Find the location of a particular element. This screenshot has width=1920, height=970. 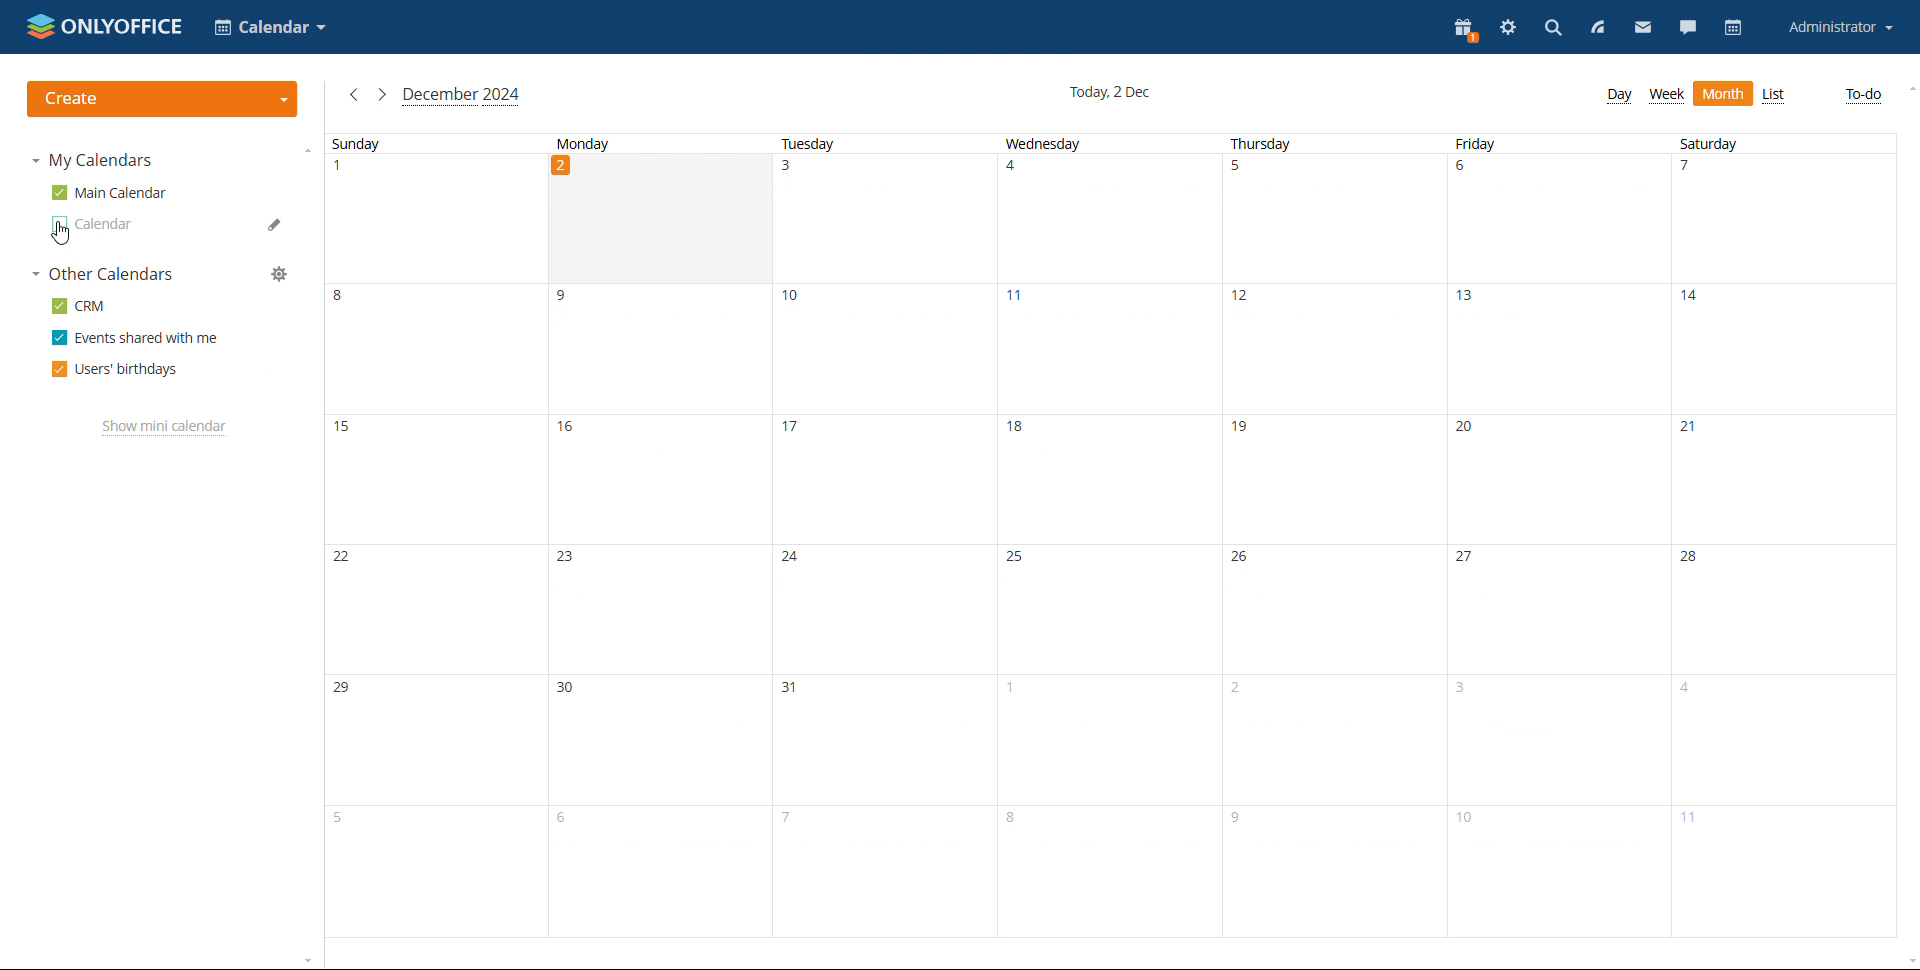

friday is located at coordinates (1563, 535).